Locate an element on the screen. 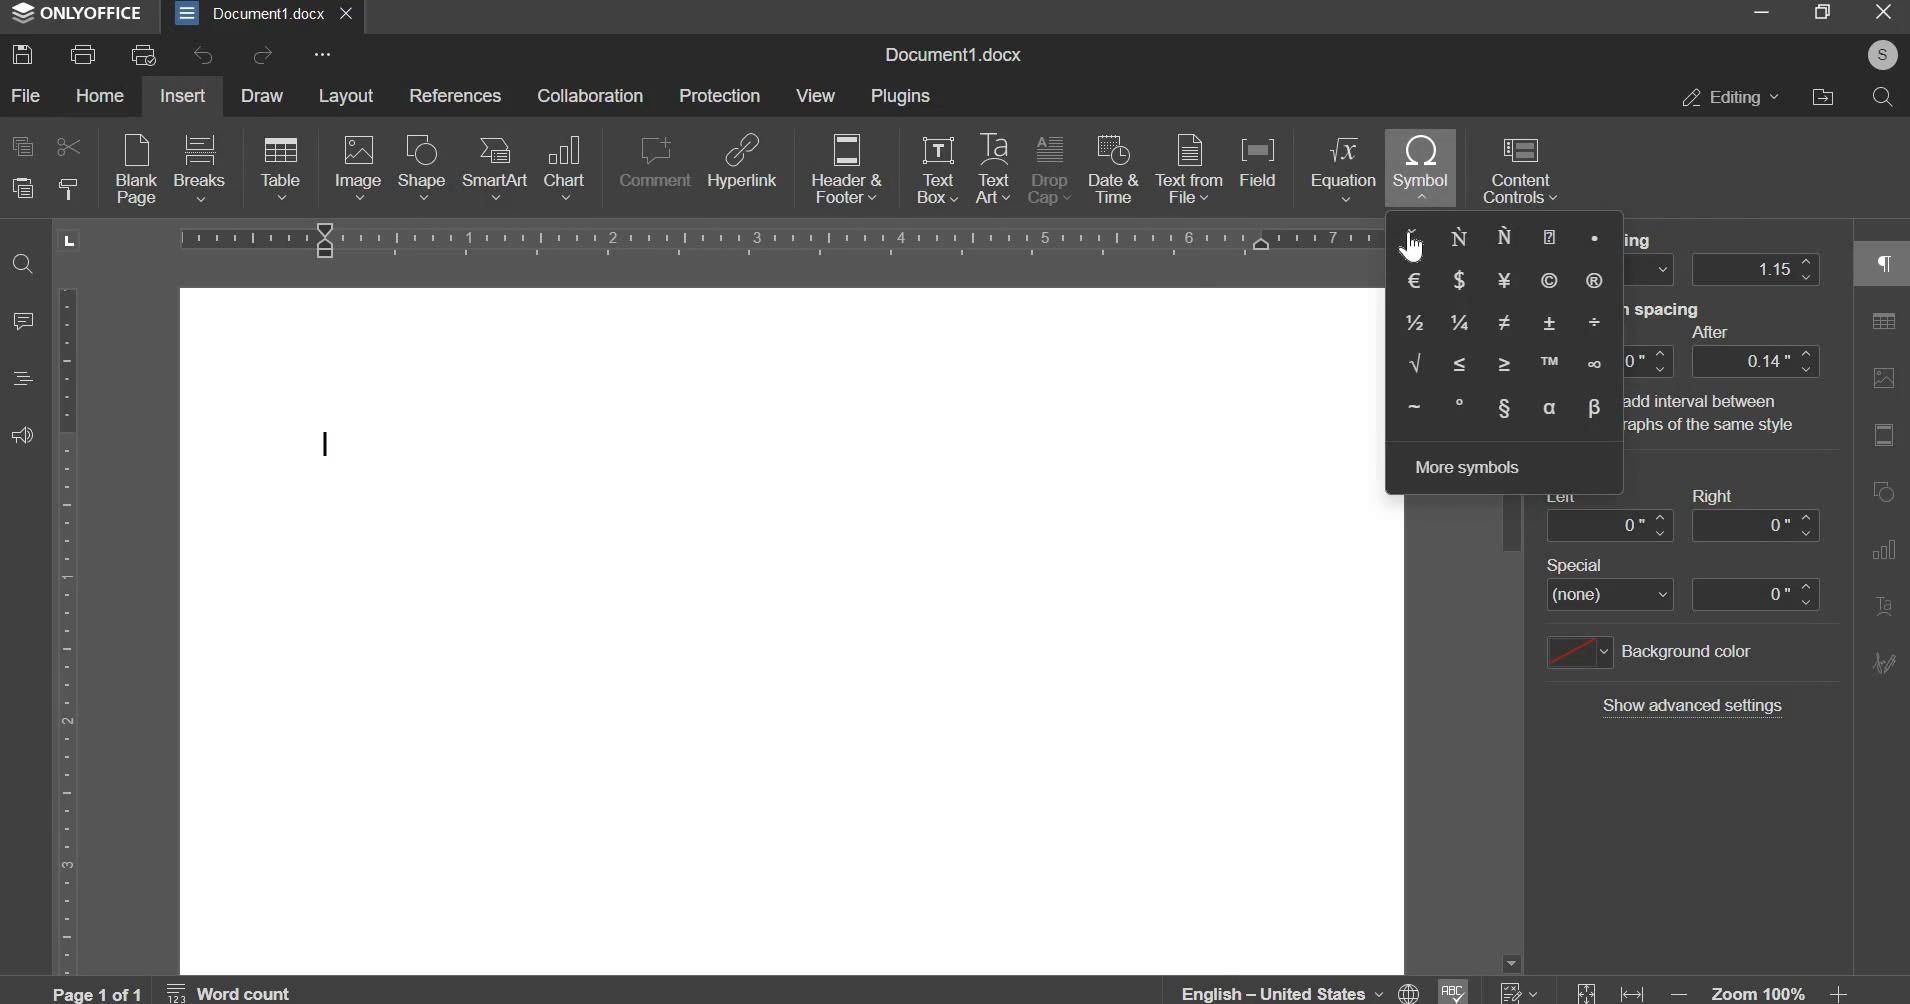  onlyoffice is located at coordinates (78, 12).